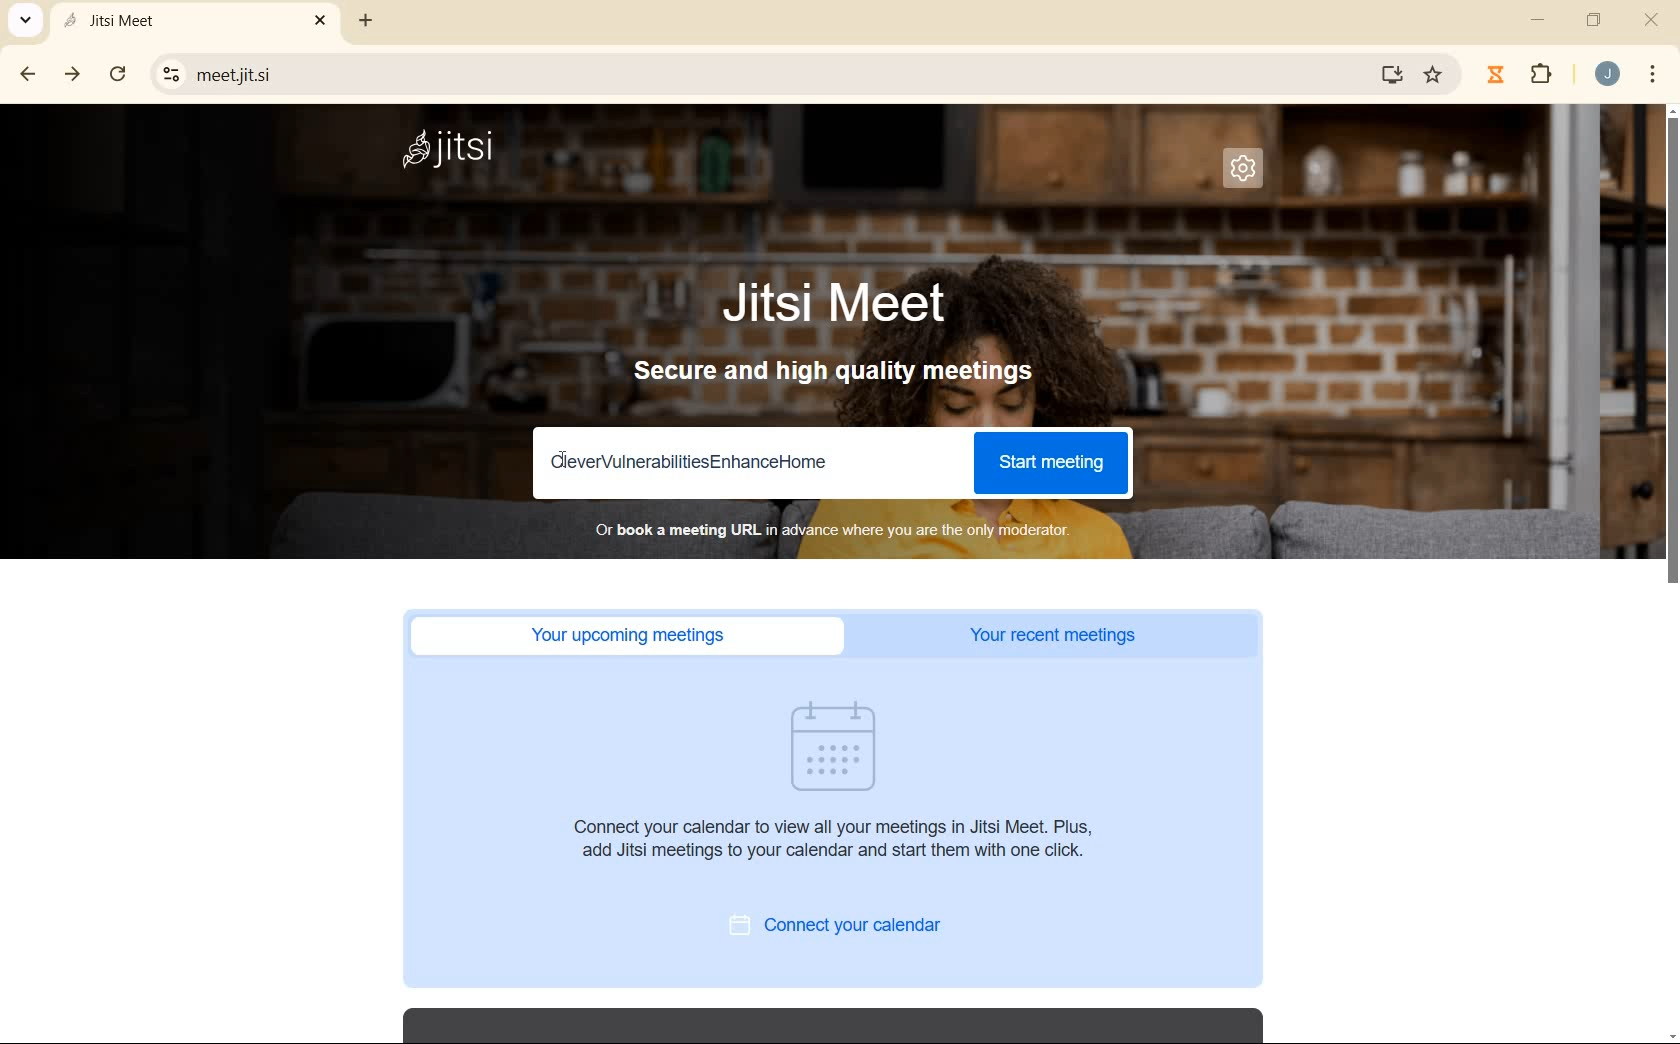 The width and height of the screenshot is (1680, 1044). Describe the element at coordinates (365, 24) in the screenshot. I see `add tab` at that location.